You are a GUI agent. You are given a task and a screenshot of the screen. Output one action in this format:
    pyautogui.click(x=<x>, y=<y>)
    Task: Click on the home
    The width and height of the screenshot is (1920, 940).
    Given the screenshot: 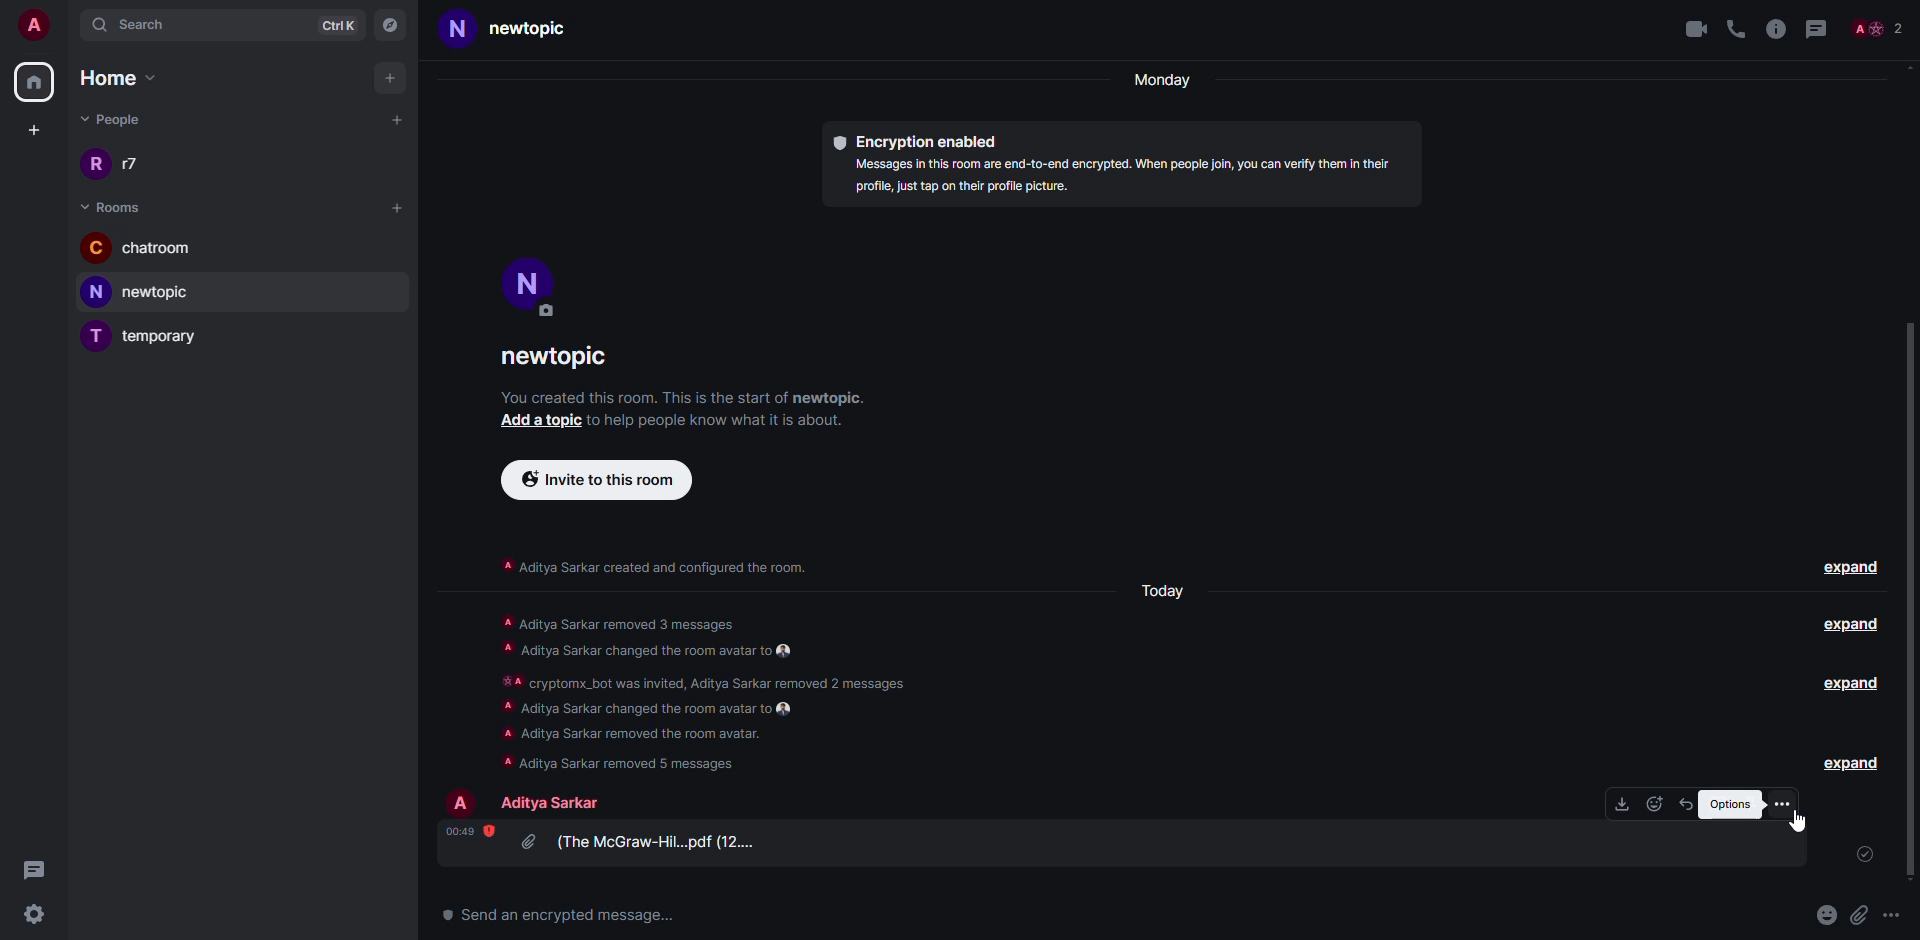 What is the action you would take?
    pyautogui.click(x=36, y=81)
    